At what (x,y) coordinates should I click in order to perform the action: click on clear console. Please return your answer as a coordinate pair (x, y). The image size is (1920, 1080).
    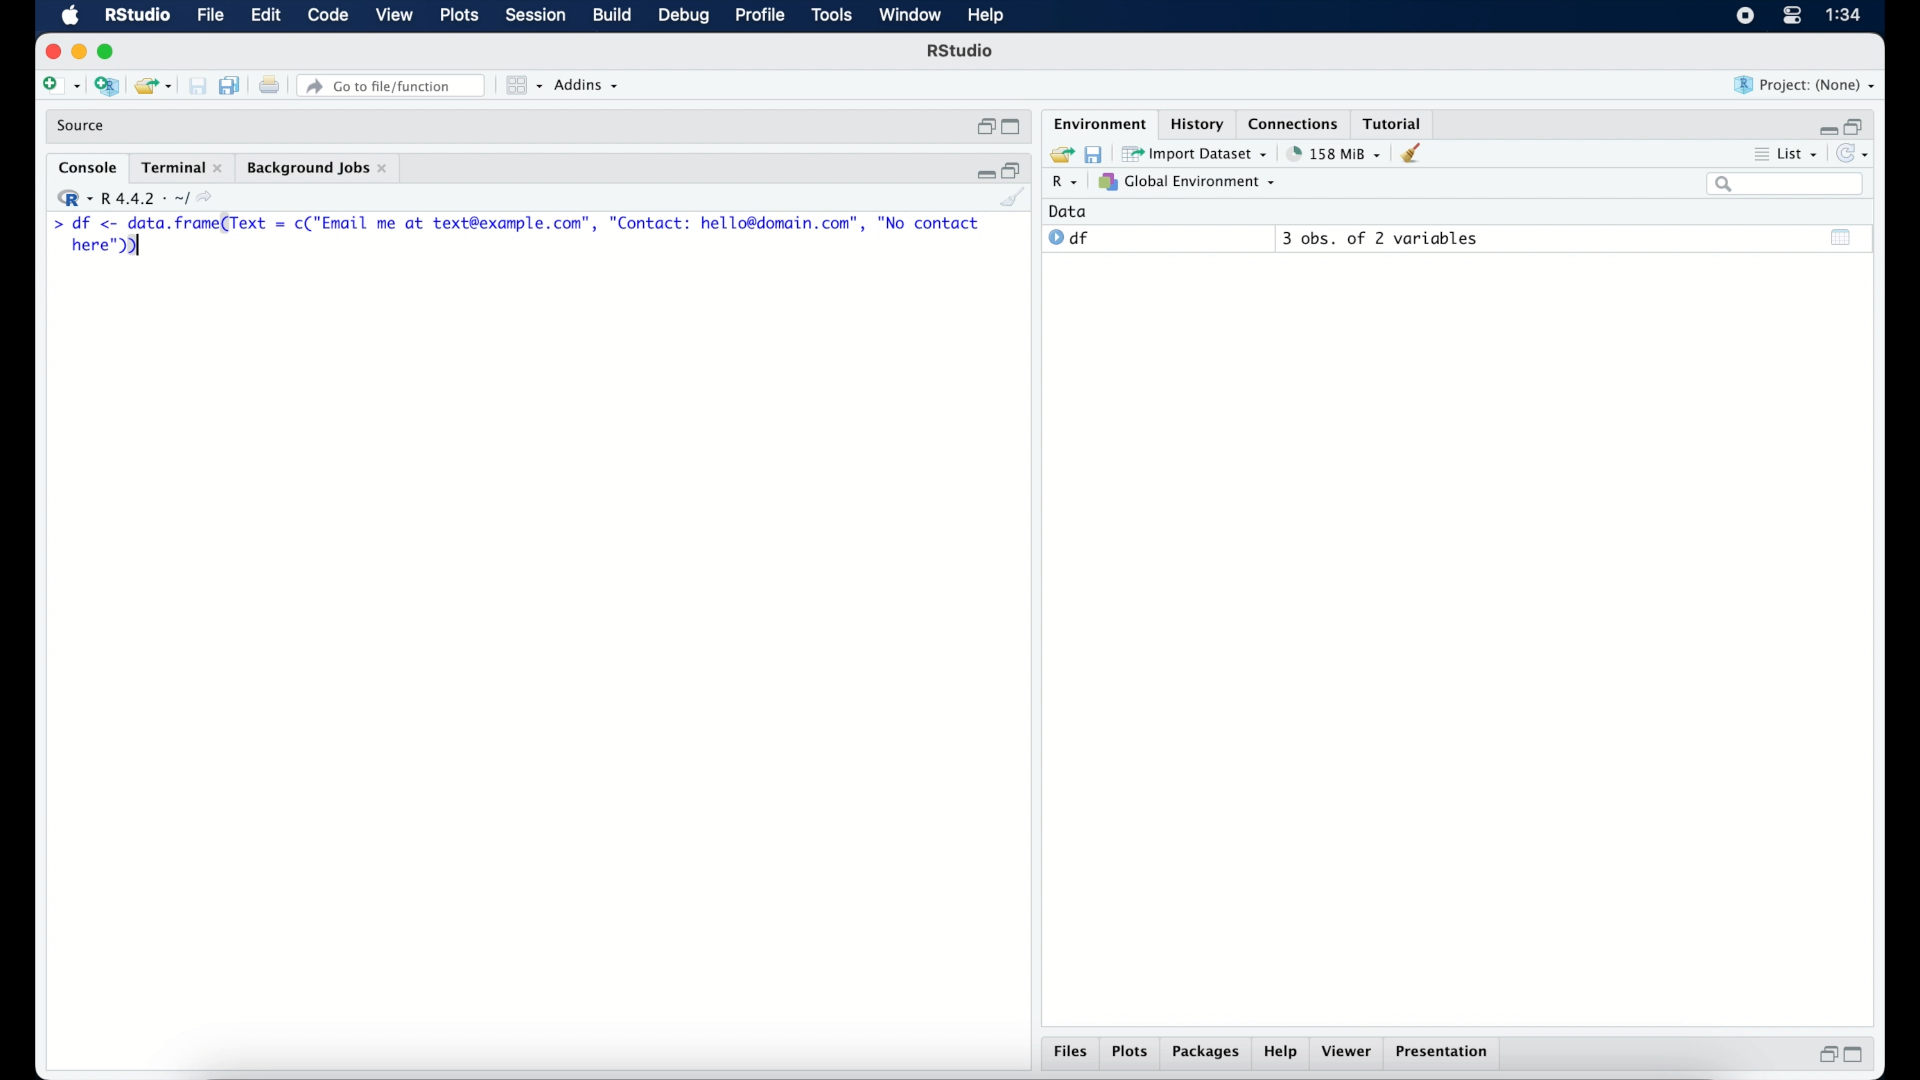
    Looking at the image, I should click on (1014, 199).